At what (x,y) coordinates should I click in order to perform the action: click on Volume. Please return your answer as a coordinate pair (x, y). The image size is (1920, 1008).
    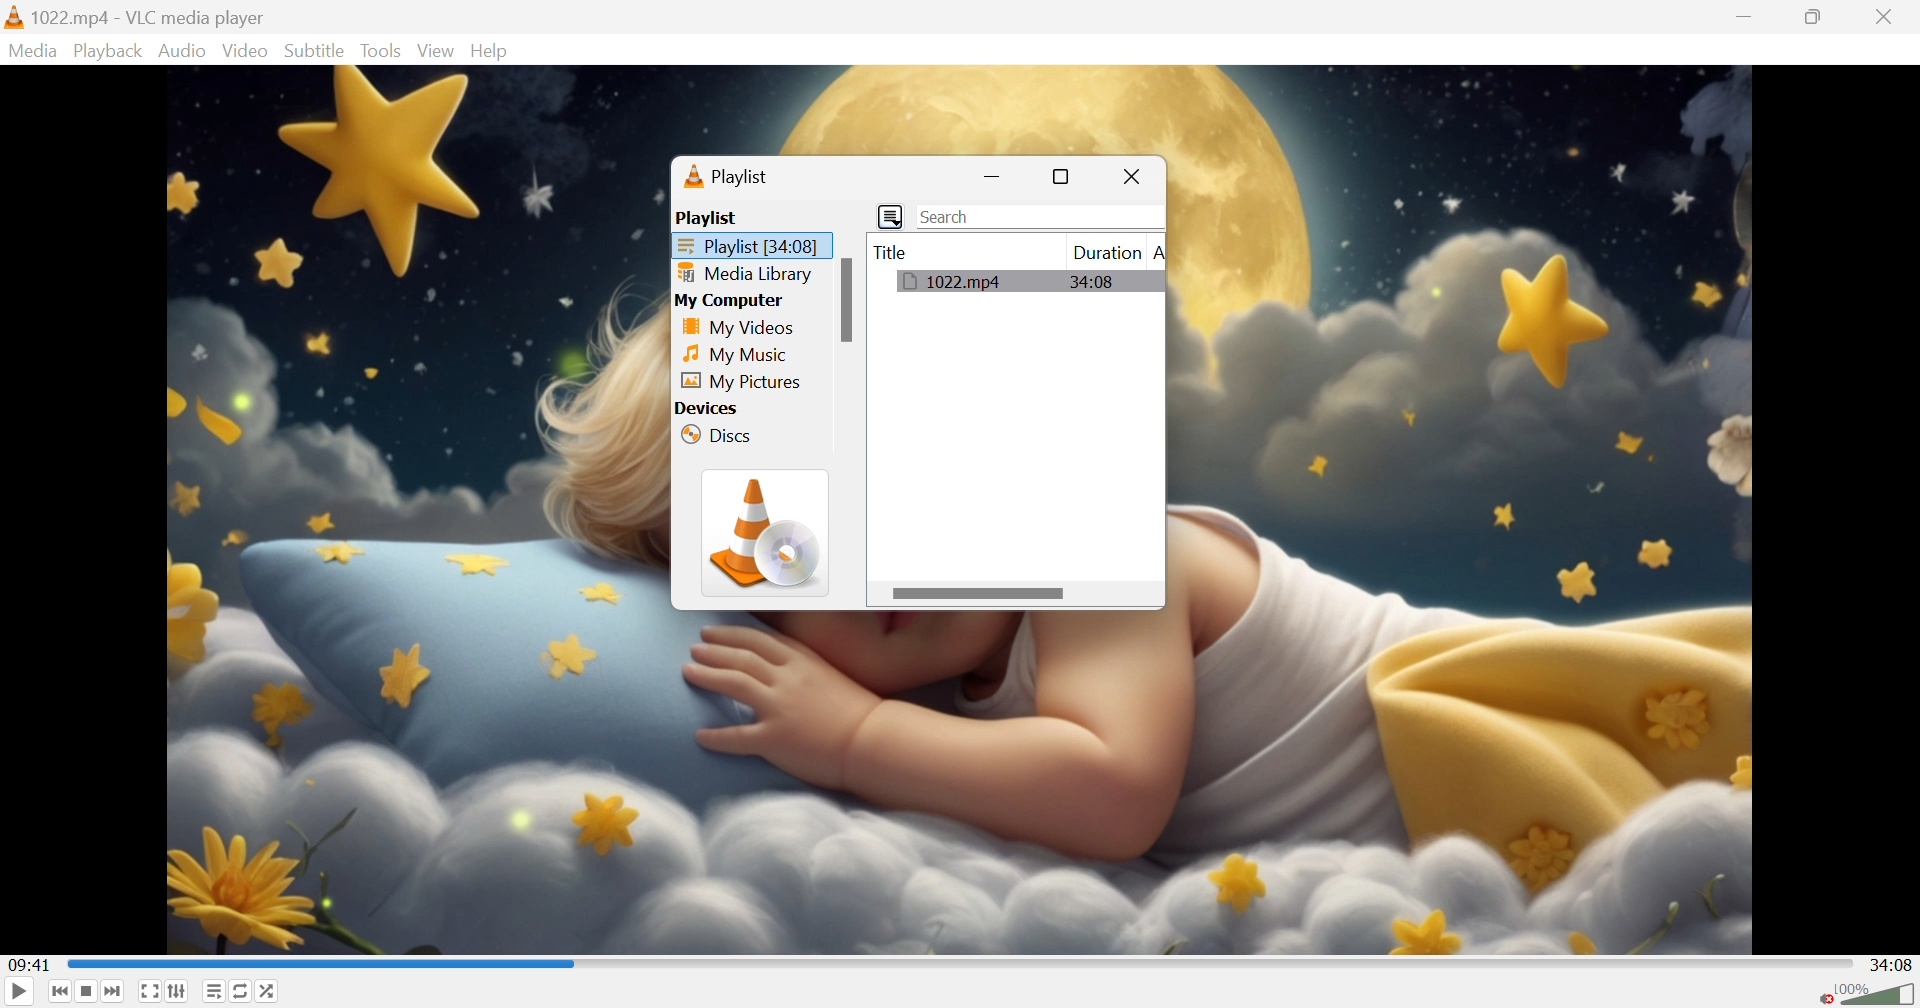
    Looking at the image, I should click on (1880, 995).